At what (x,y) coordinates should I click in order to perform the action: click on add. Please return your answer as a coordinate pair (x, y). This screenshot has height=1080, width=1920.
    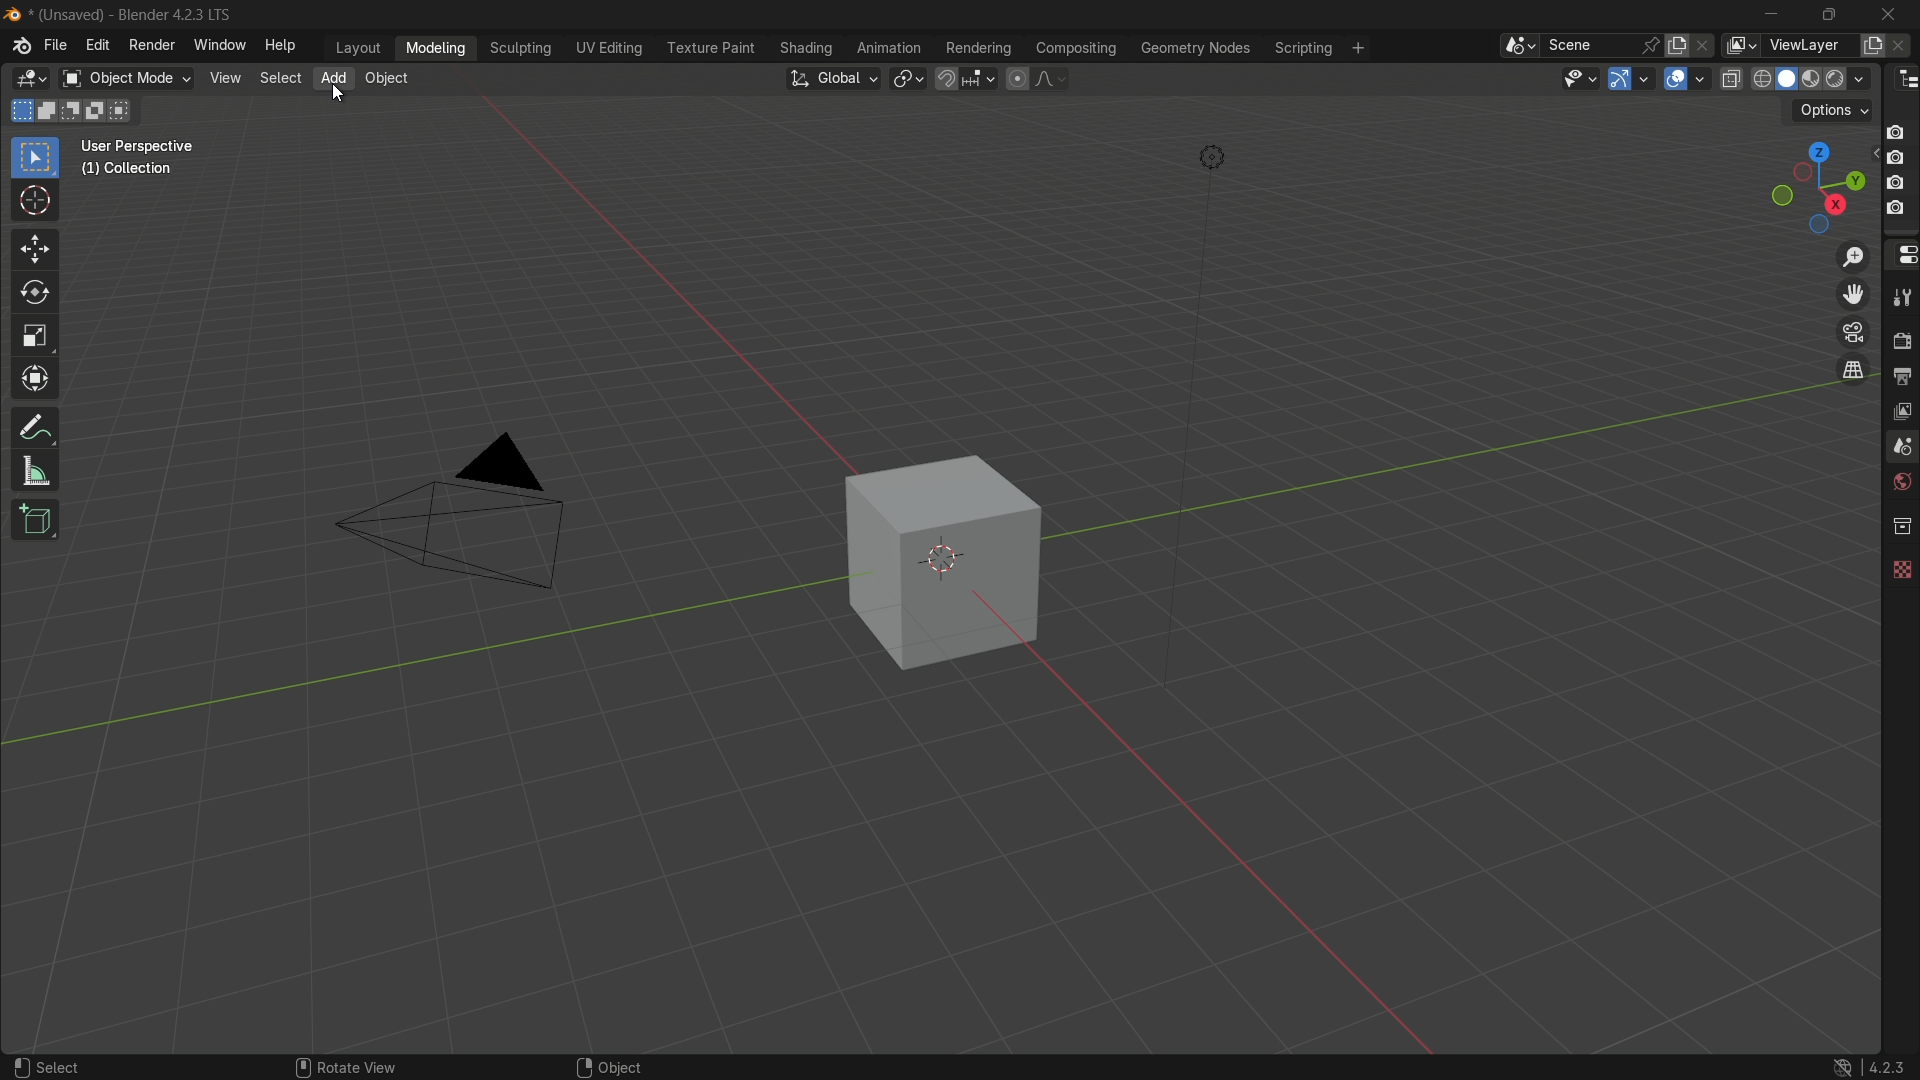
    Looking at the image, I should click on (333, 78).